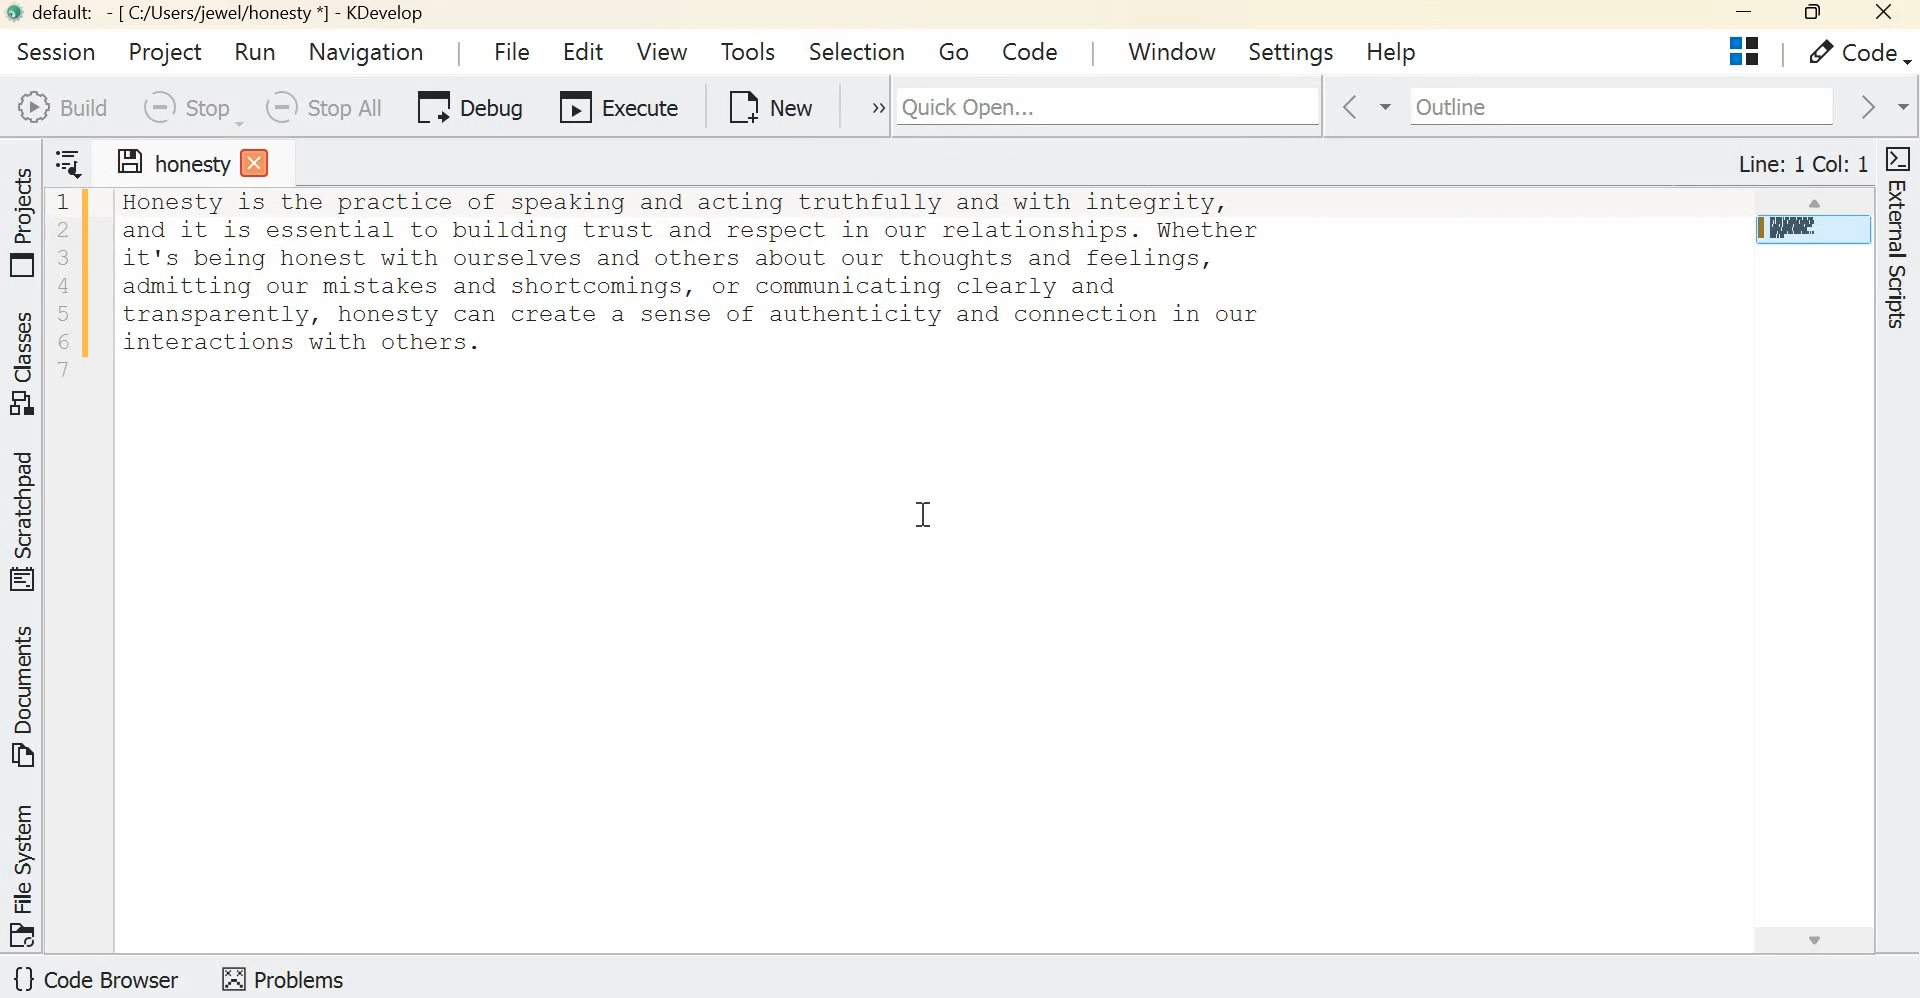 The height and width of the screenshot is (998, 1920). What do you see at coordinates (27, 364) in the screenshot?
I see `Toggle 'Classes' tool view` at bounding box center [27, 364].